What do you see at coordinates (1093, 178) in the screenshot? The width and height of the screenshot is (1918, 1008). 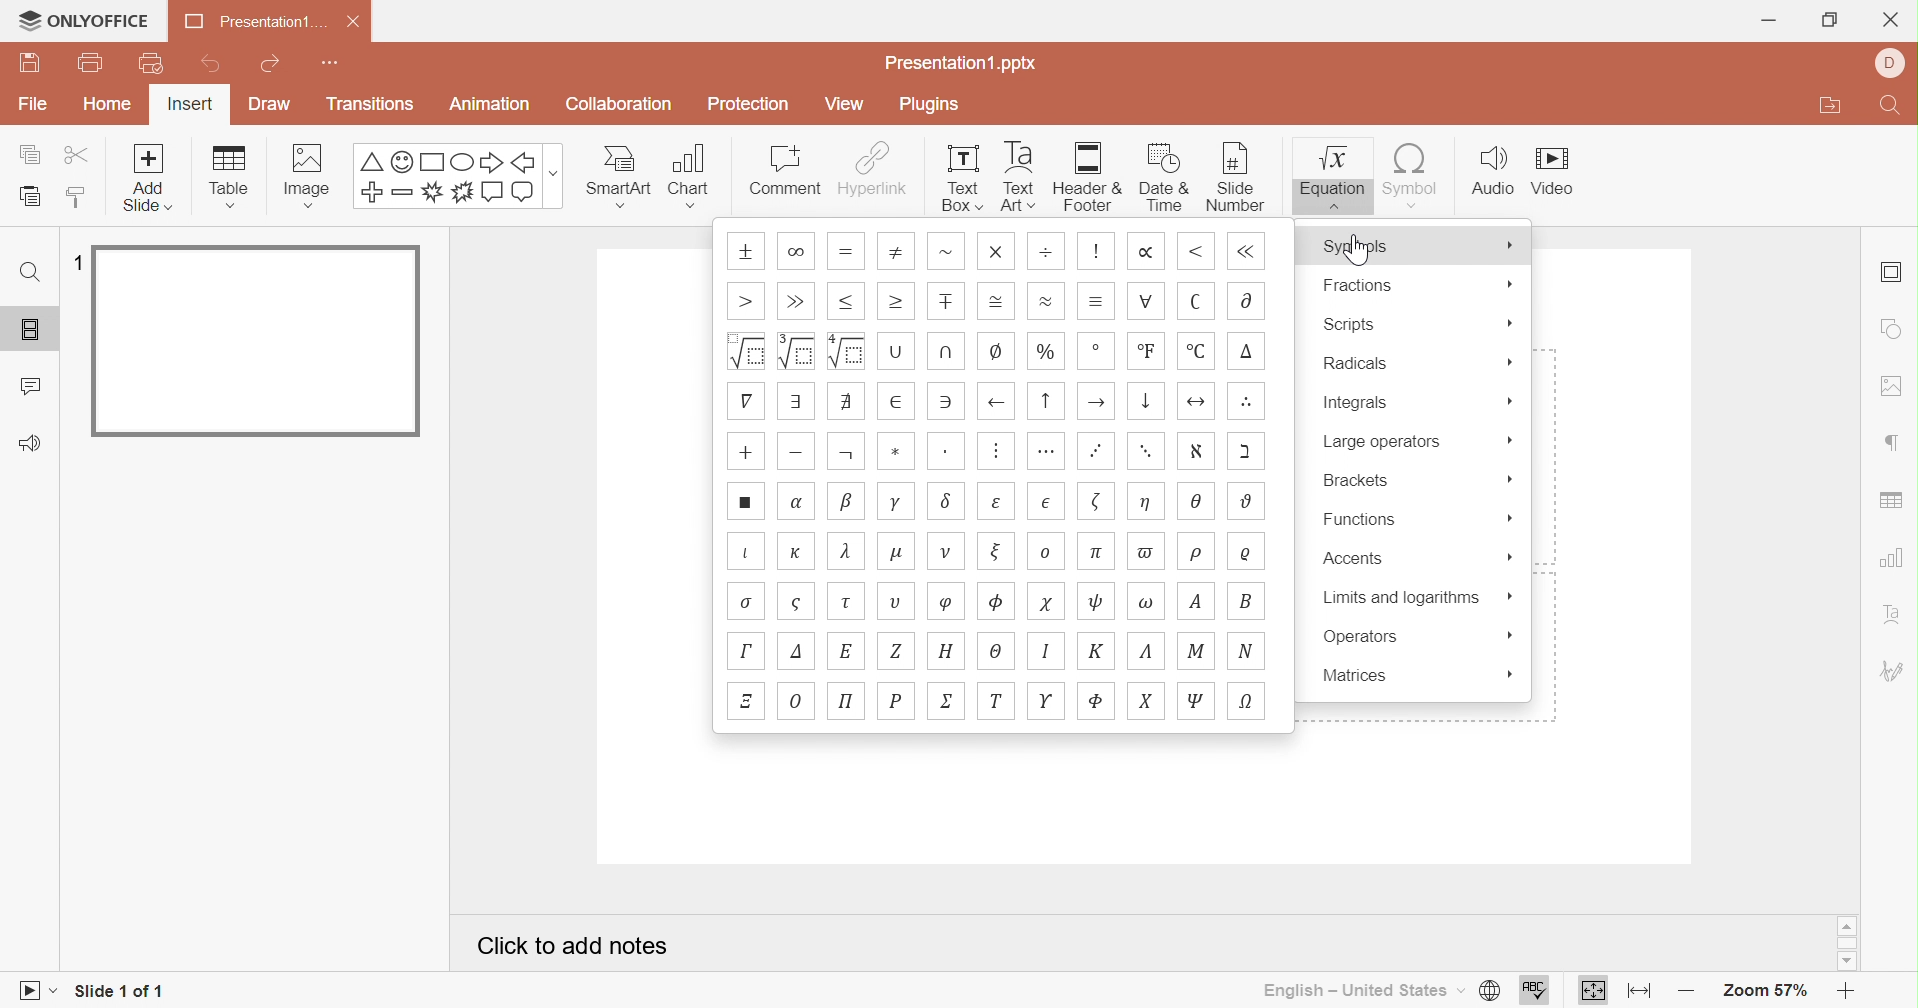 I see `Header & Footer` at bounding box center [1093, 178].